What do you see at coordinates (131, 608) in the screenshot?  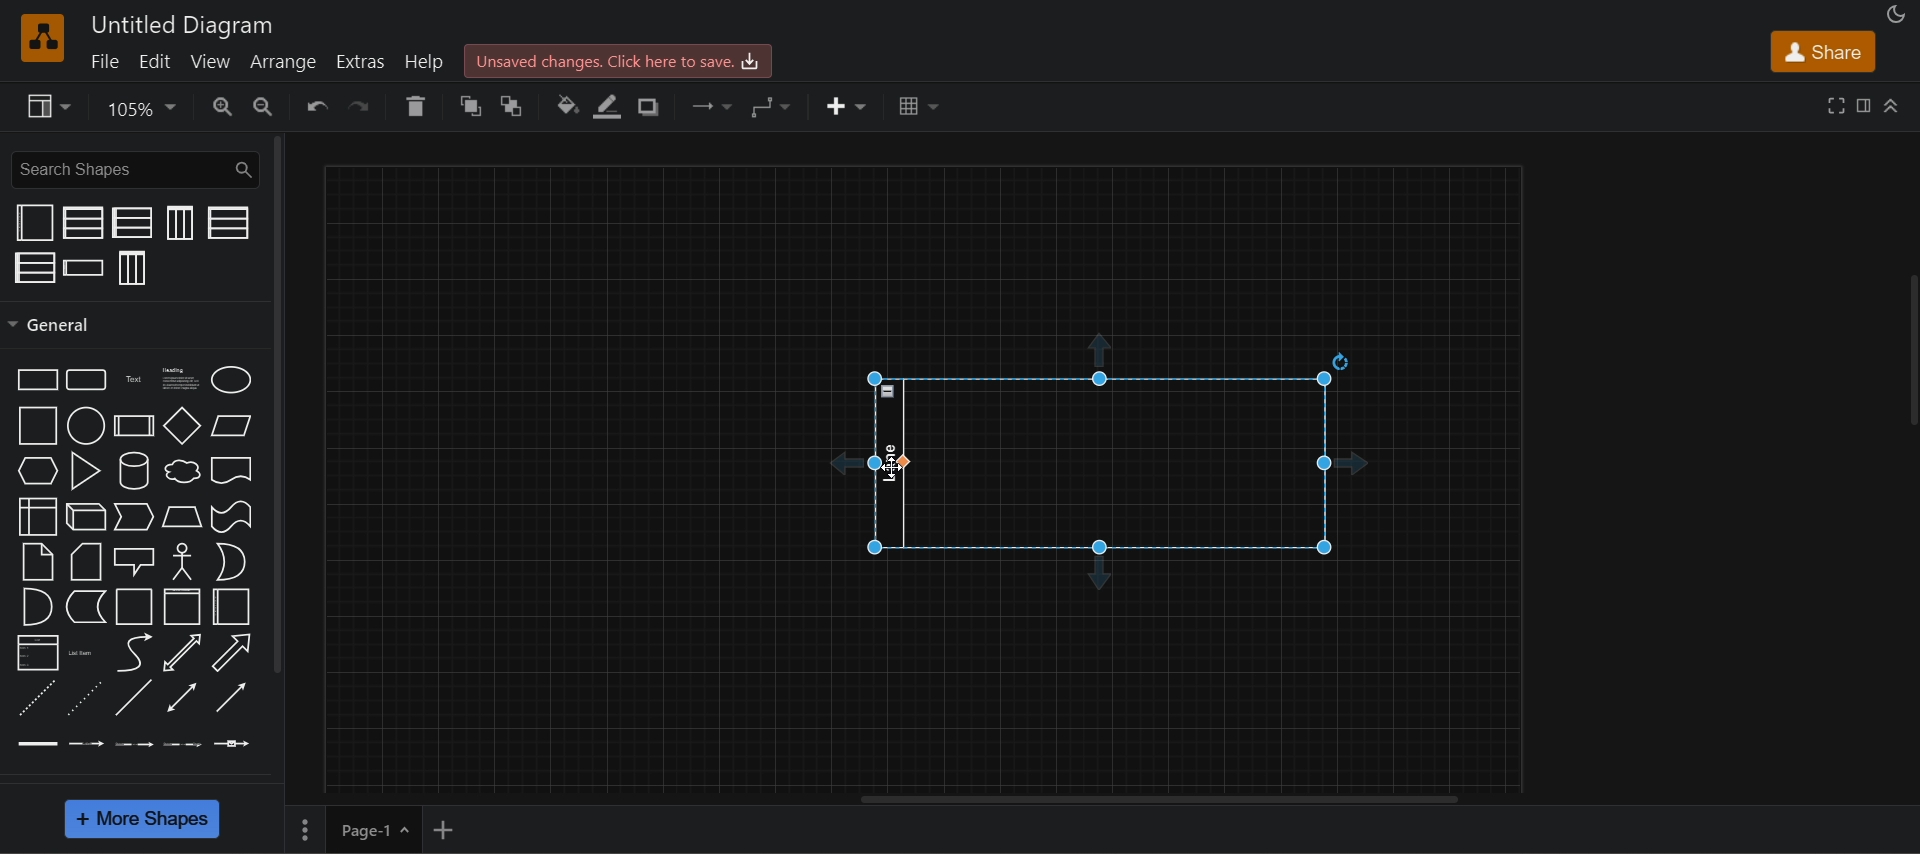 I see `container` at bounding box center [131, 608].